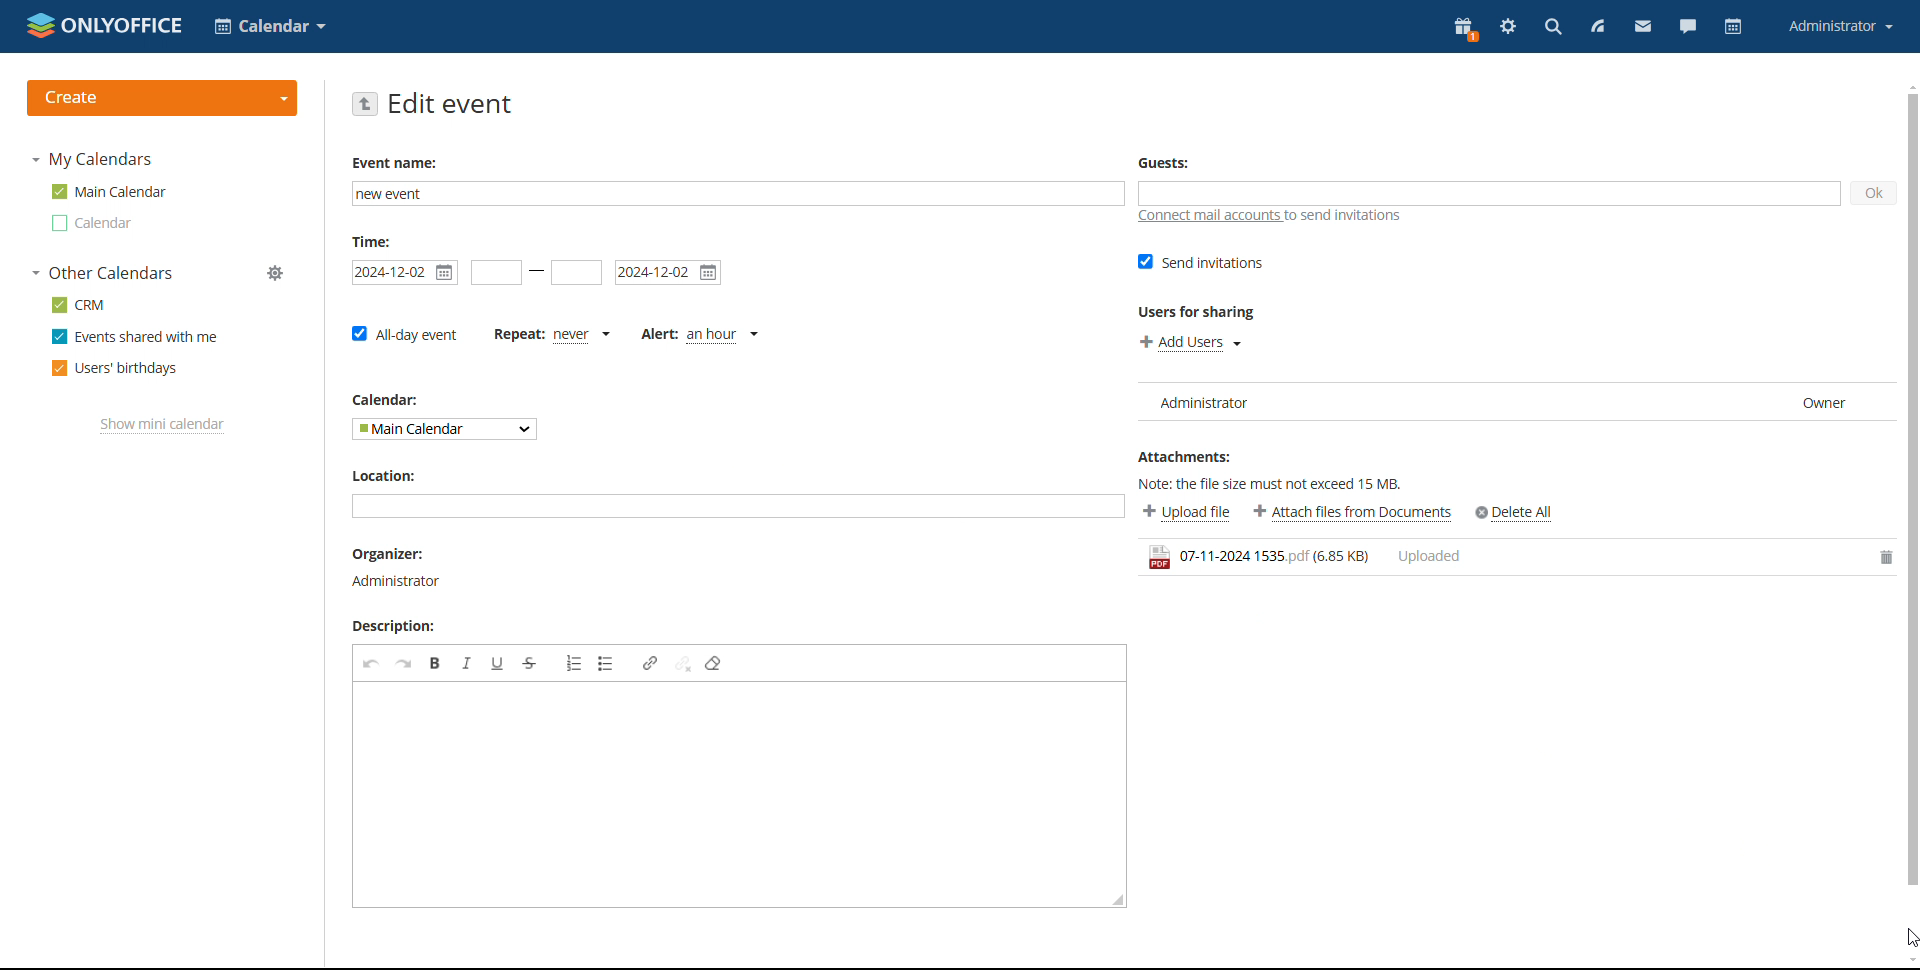 The height and width of the screenshot is (970, 1920). I want to click on connect mail accounts, so click(1275, 216).